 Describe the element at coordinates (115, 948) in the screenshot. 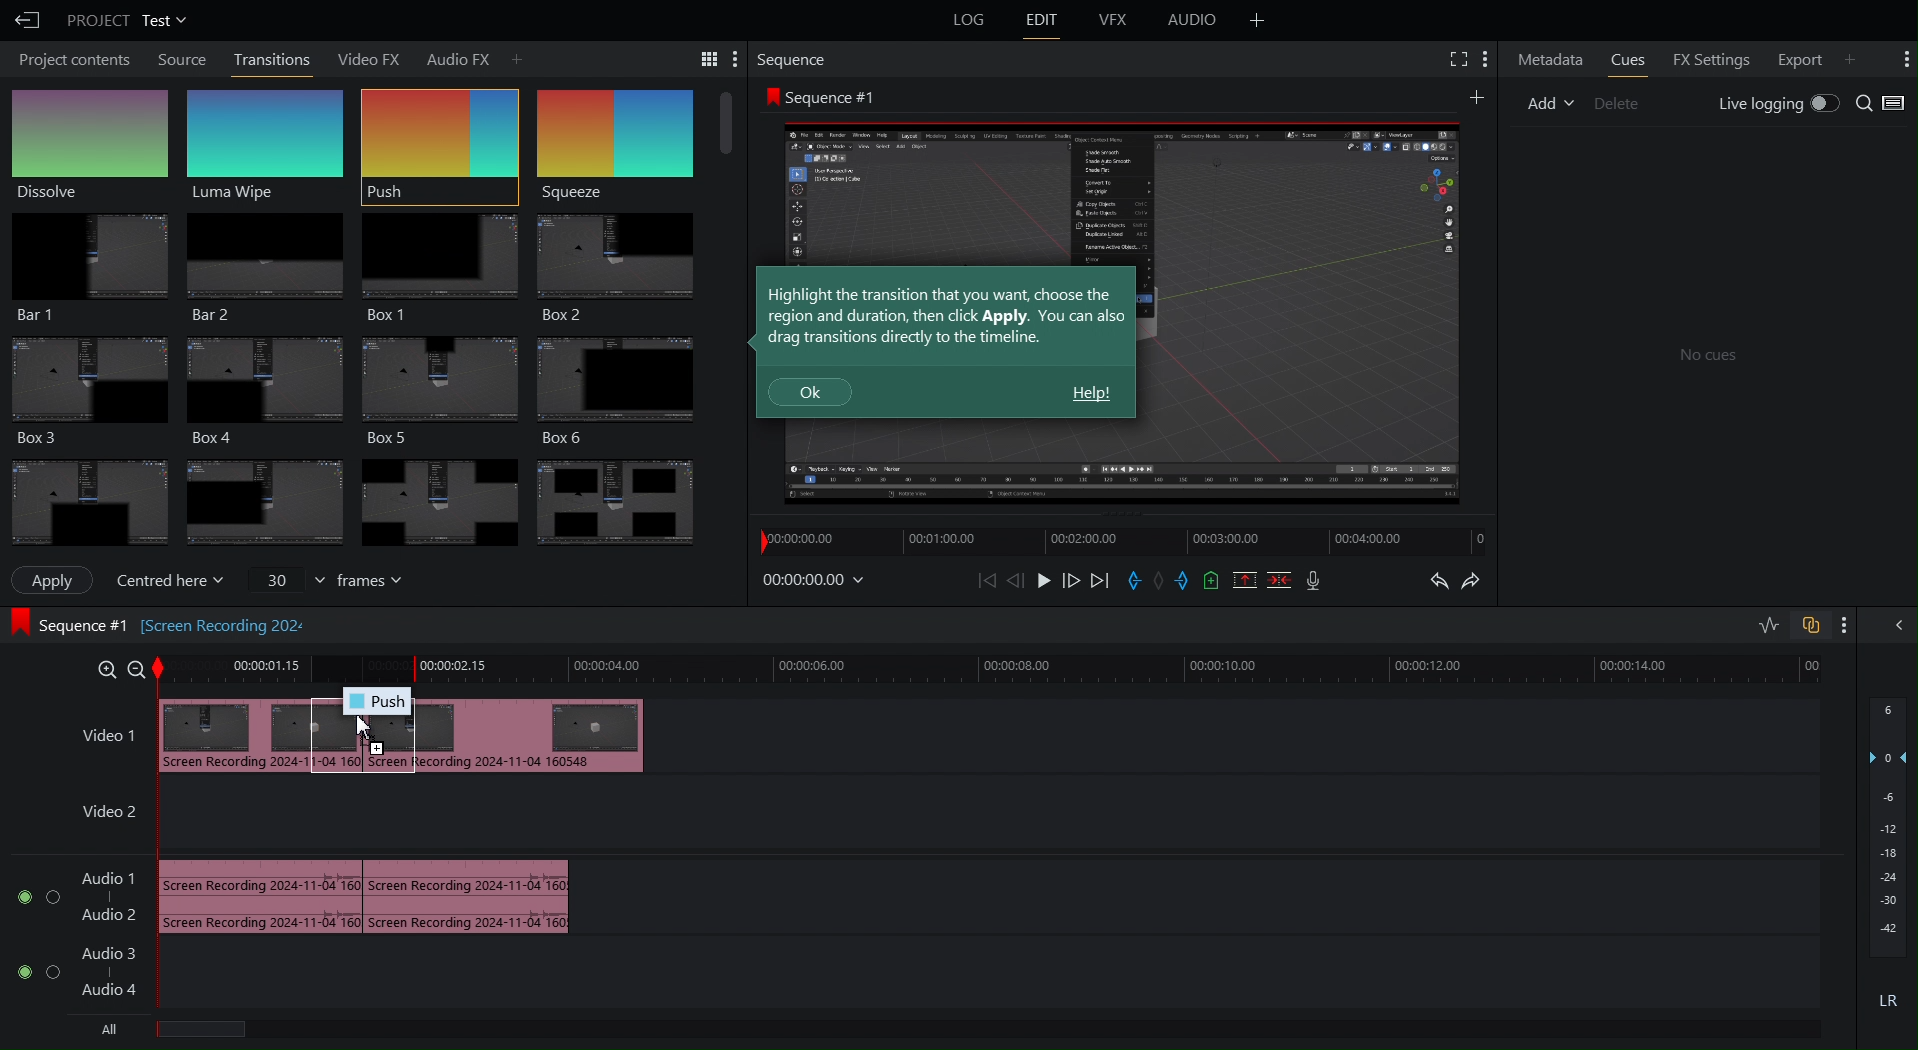

I see `Audio Track 3` at that location.